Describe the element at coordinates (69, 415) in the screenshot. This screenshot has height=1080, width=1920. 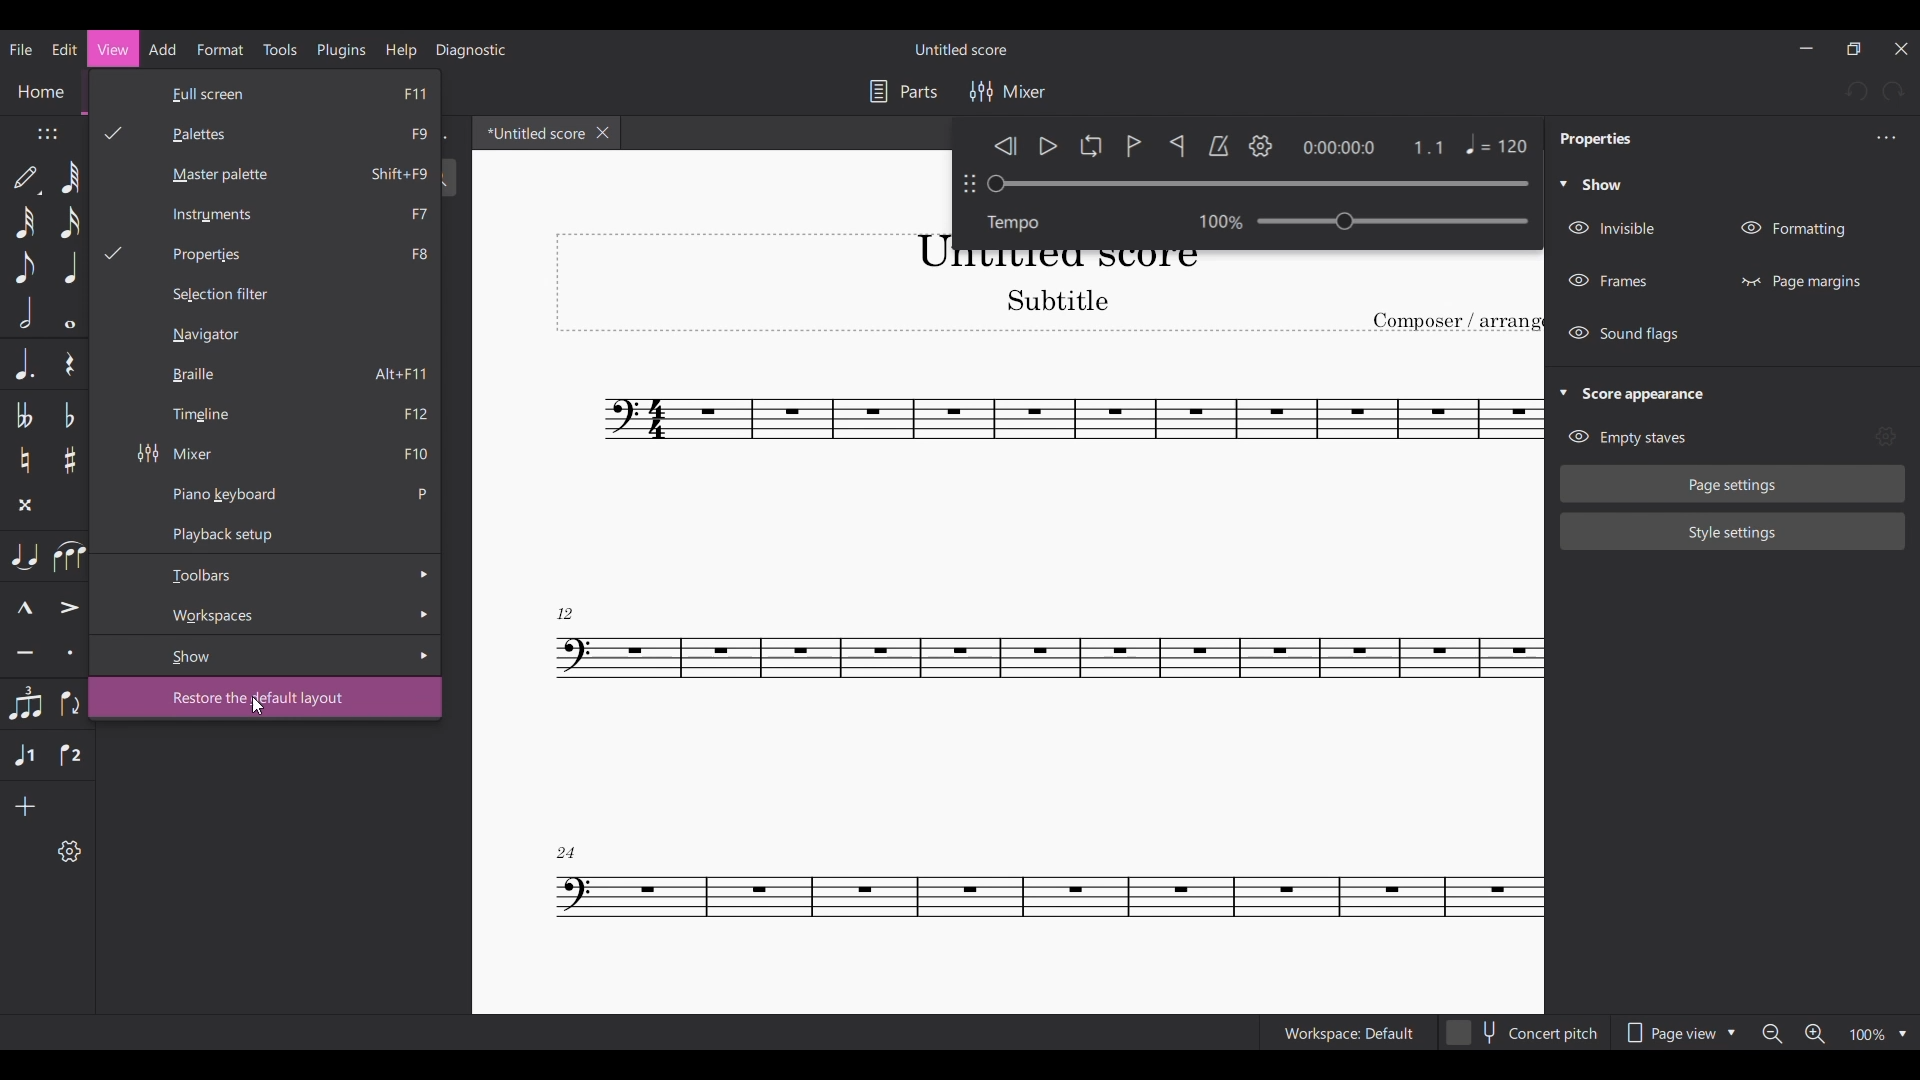
I see `Toggle flat` at that location.